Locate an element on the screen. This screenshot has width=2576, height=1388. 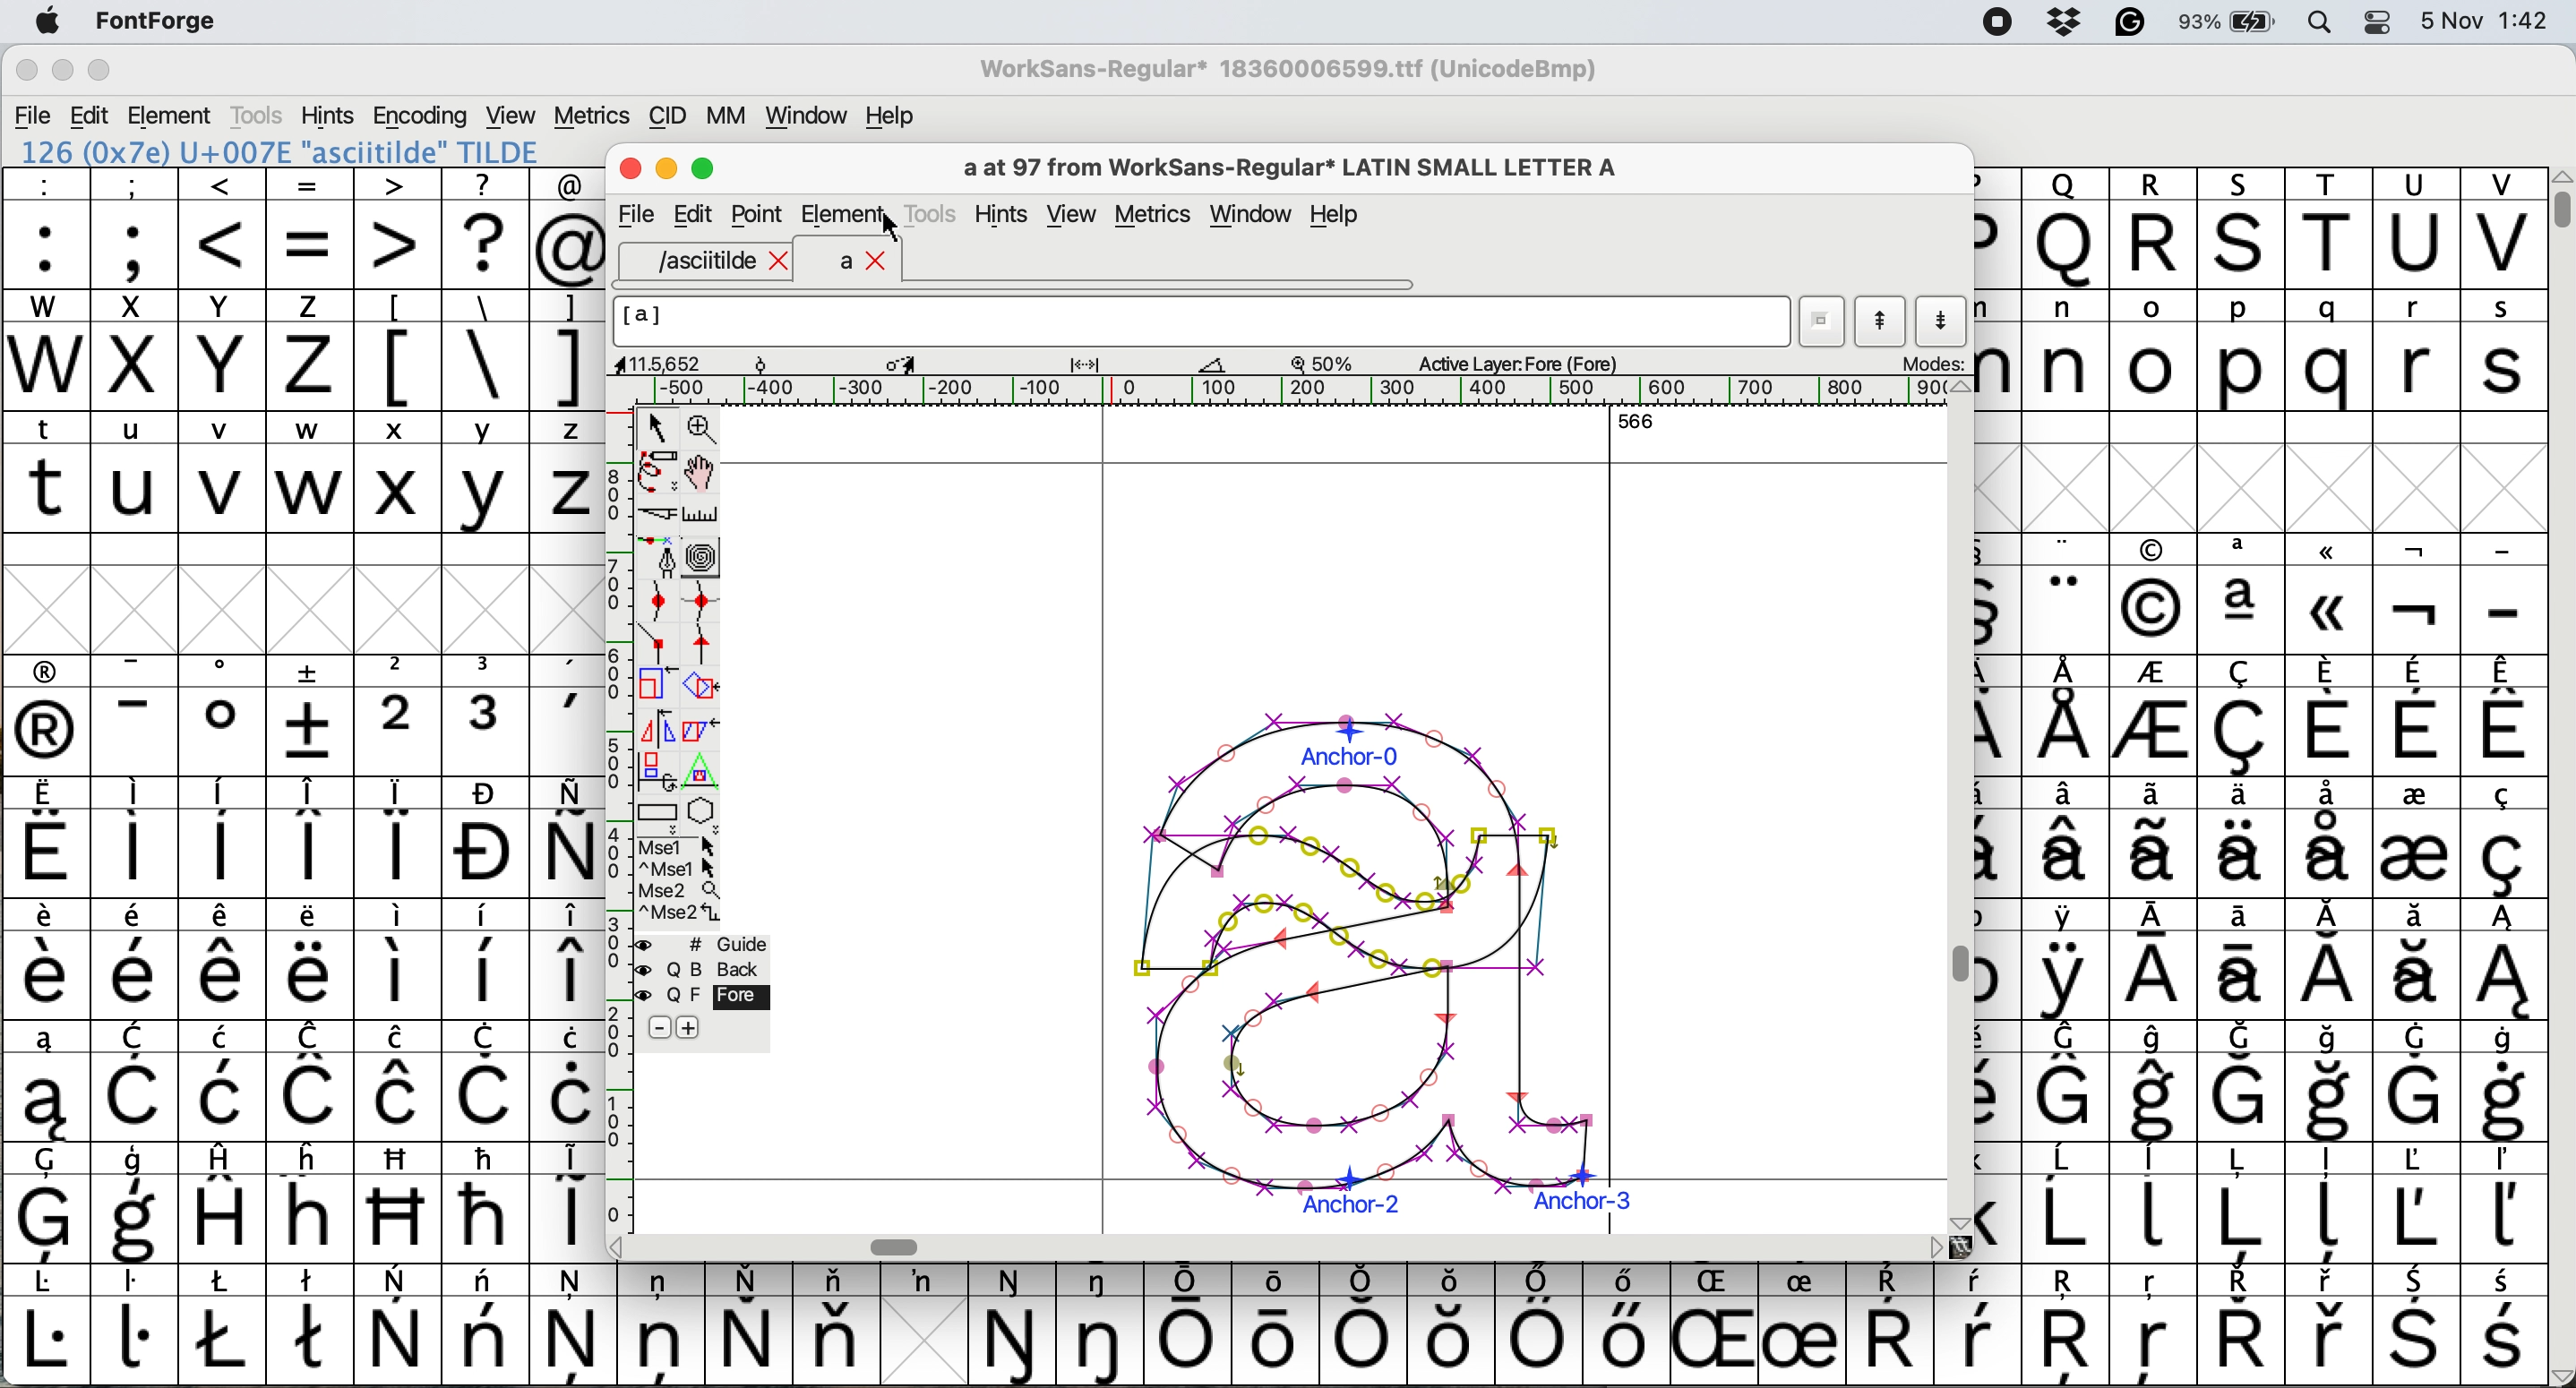
symbol is located at coordinates (46, 960).